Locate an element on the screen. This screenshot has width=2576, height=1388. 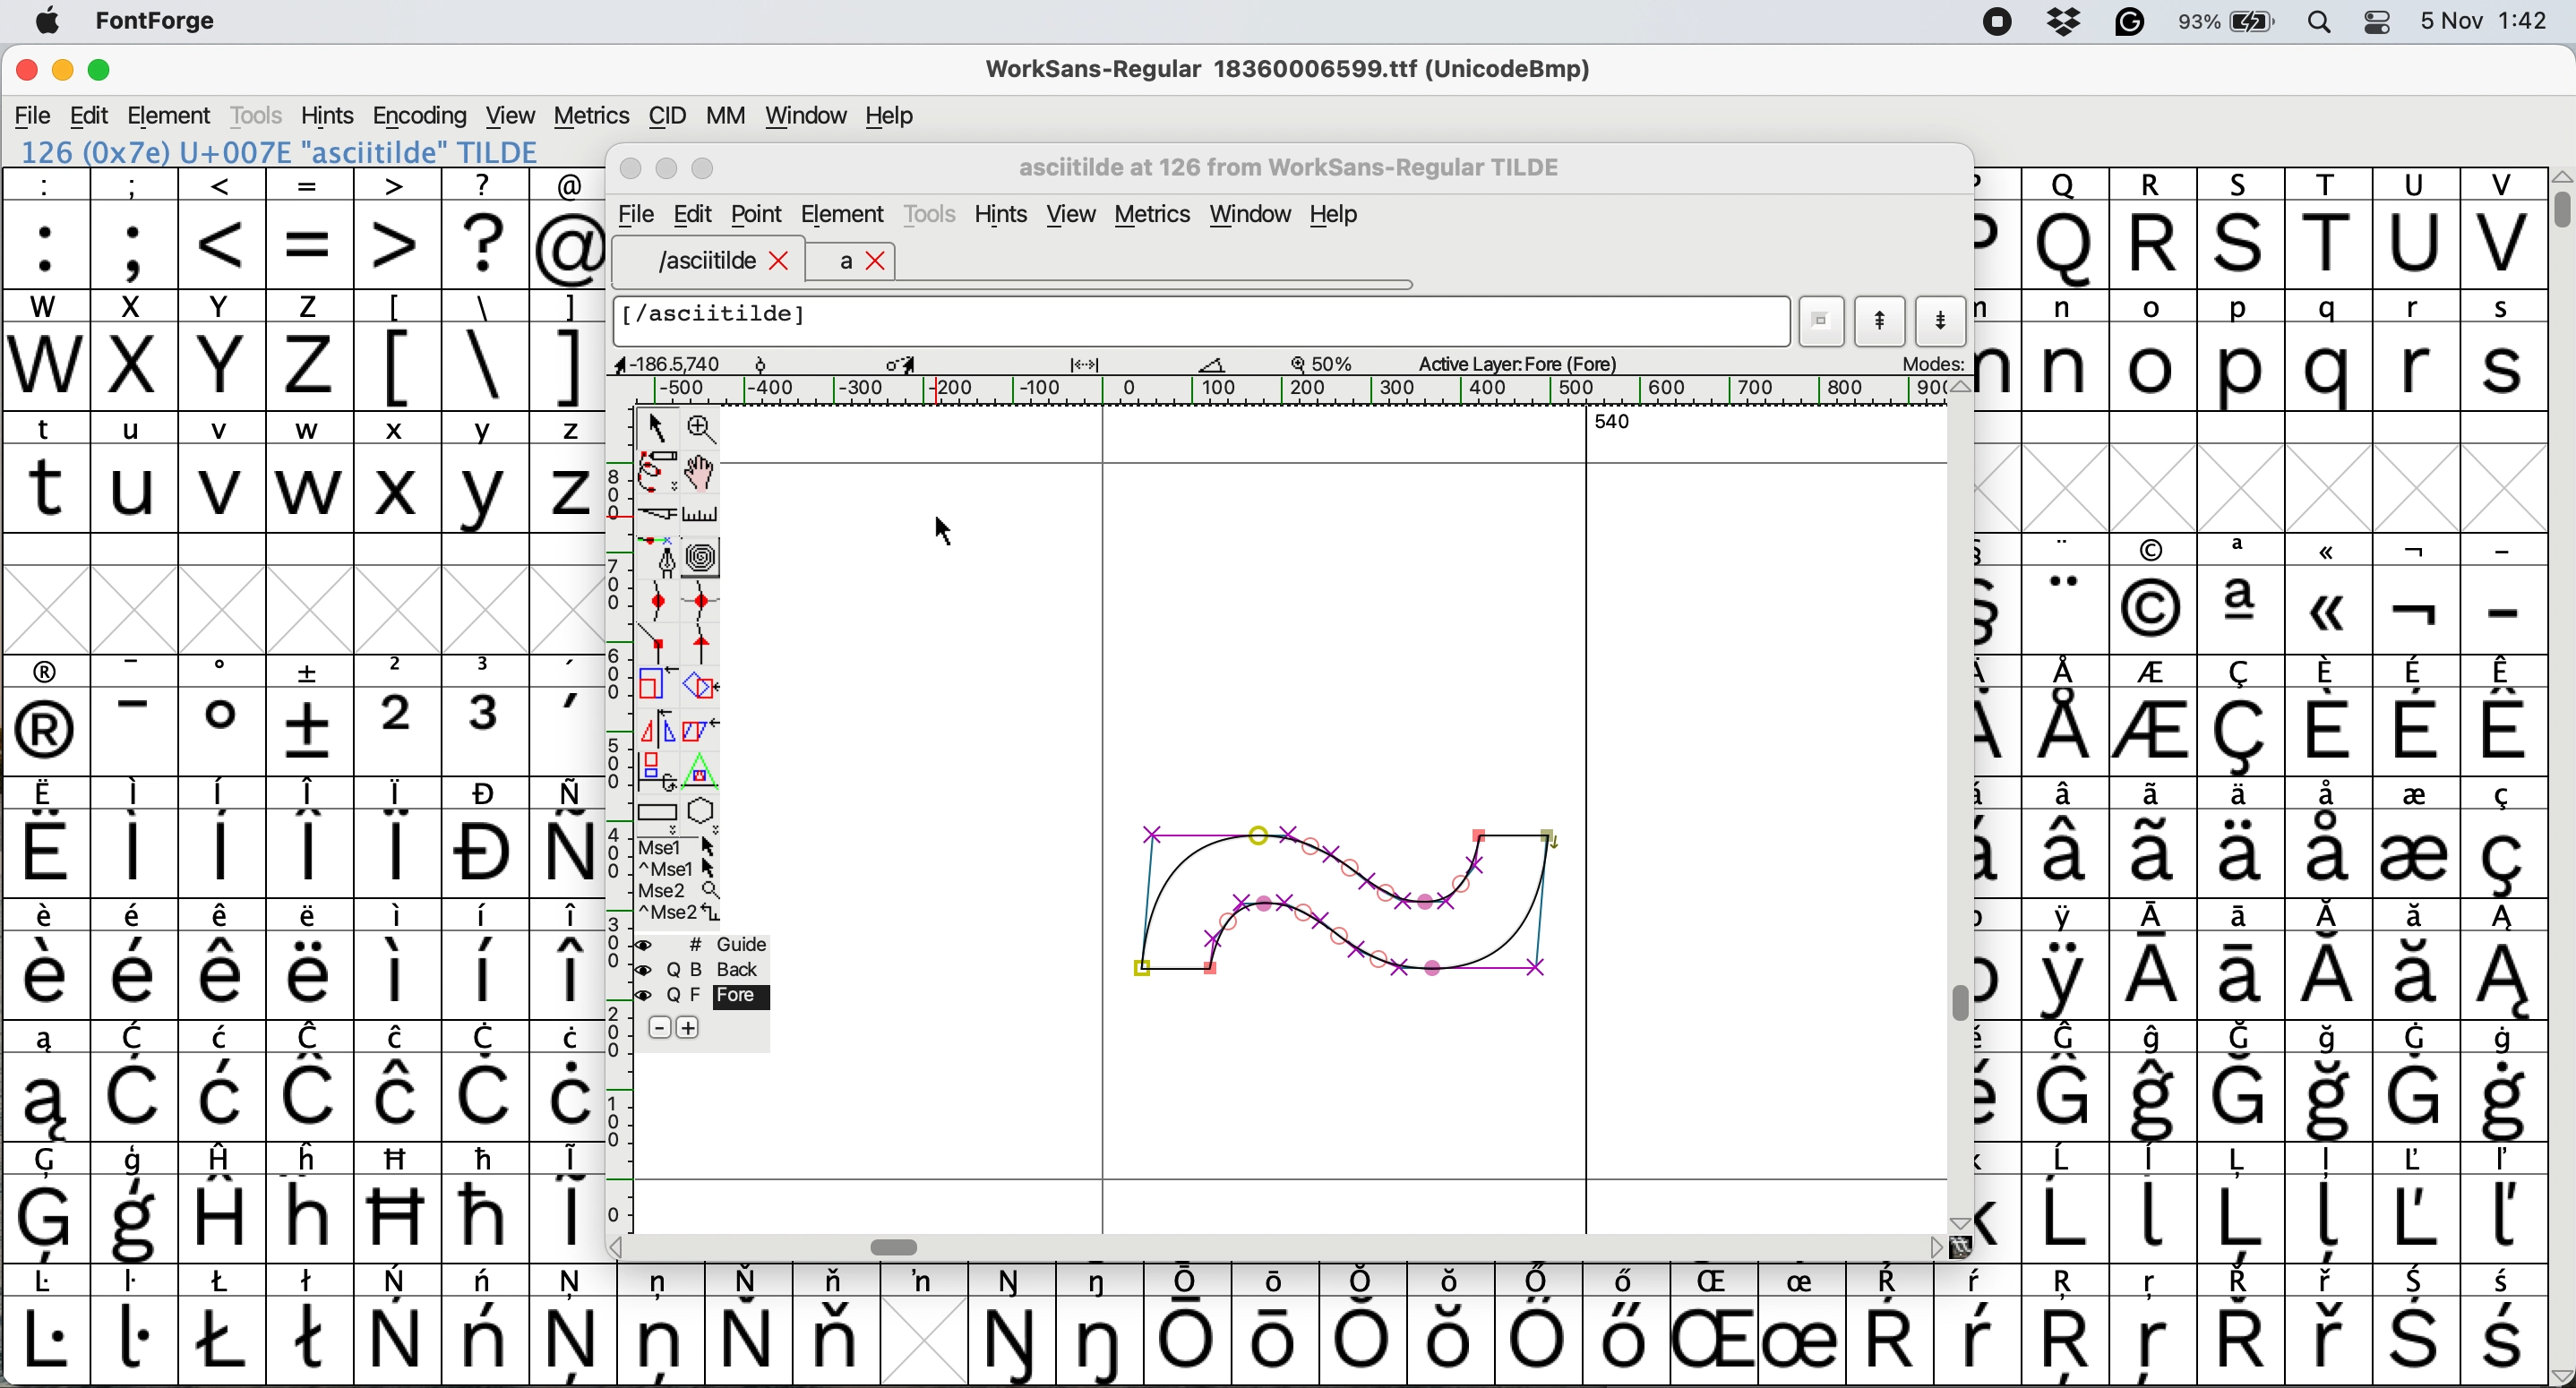
symbol is located at coordinates (2243, 594).